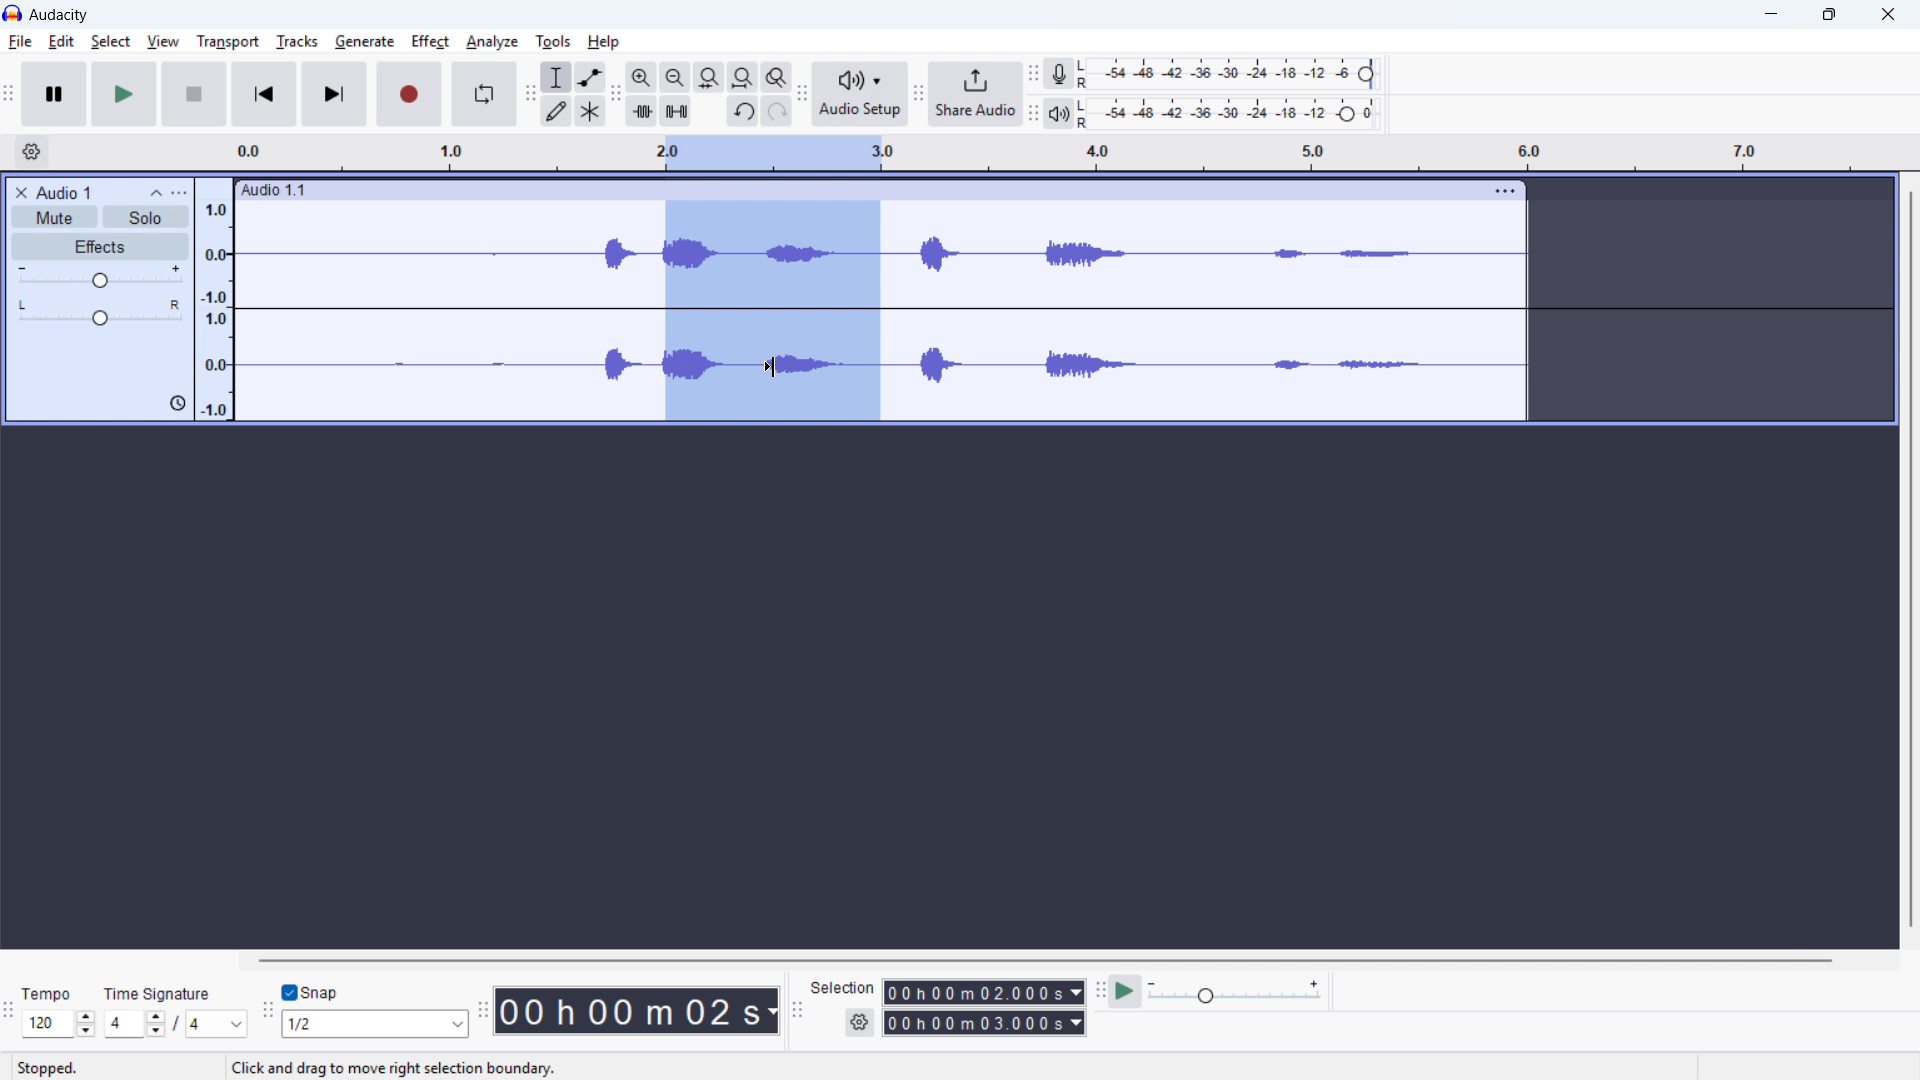  Describe the element at coordinates (1098, 992) in the screenshot. I see `Play at speed toolbar` at that location.